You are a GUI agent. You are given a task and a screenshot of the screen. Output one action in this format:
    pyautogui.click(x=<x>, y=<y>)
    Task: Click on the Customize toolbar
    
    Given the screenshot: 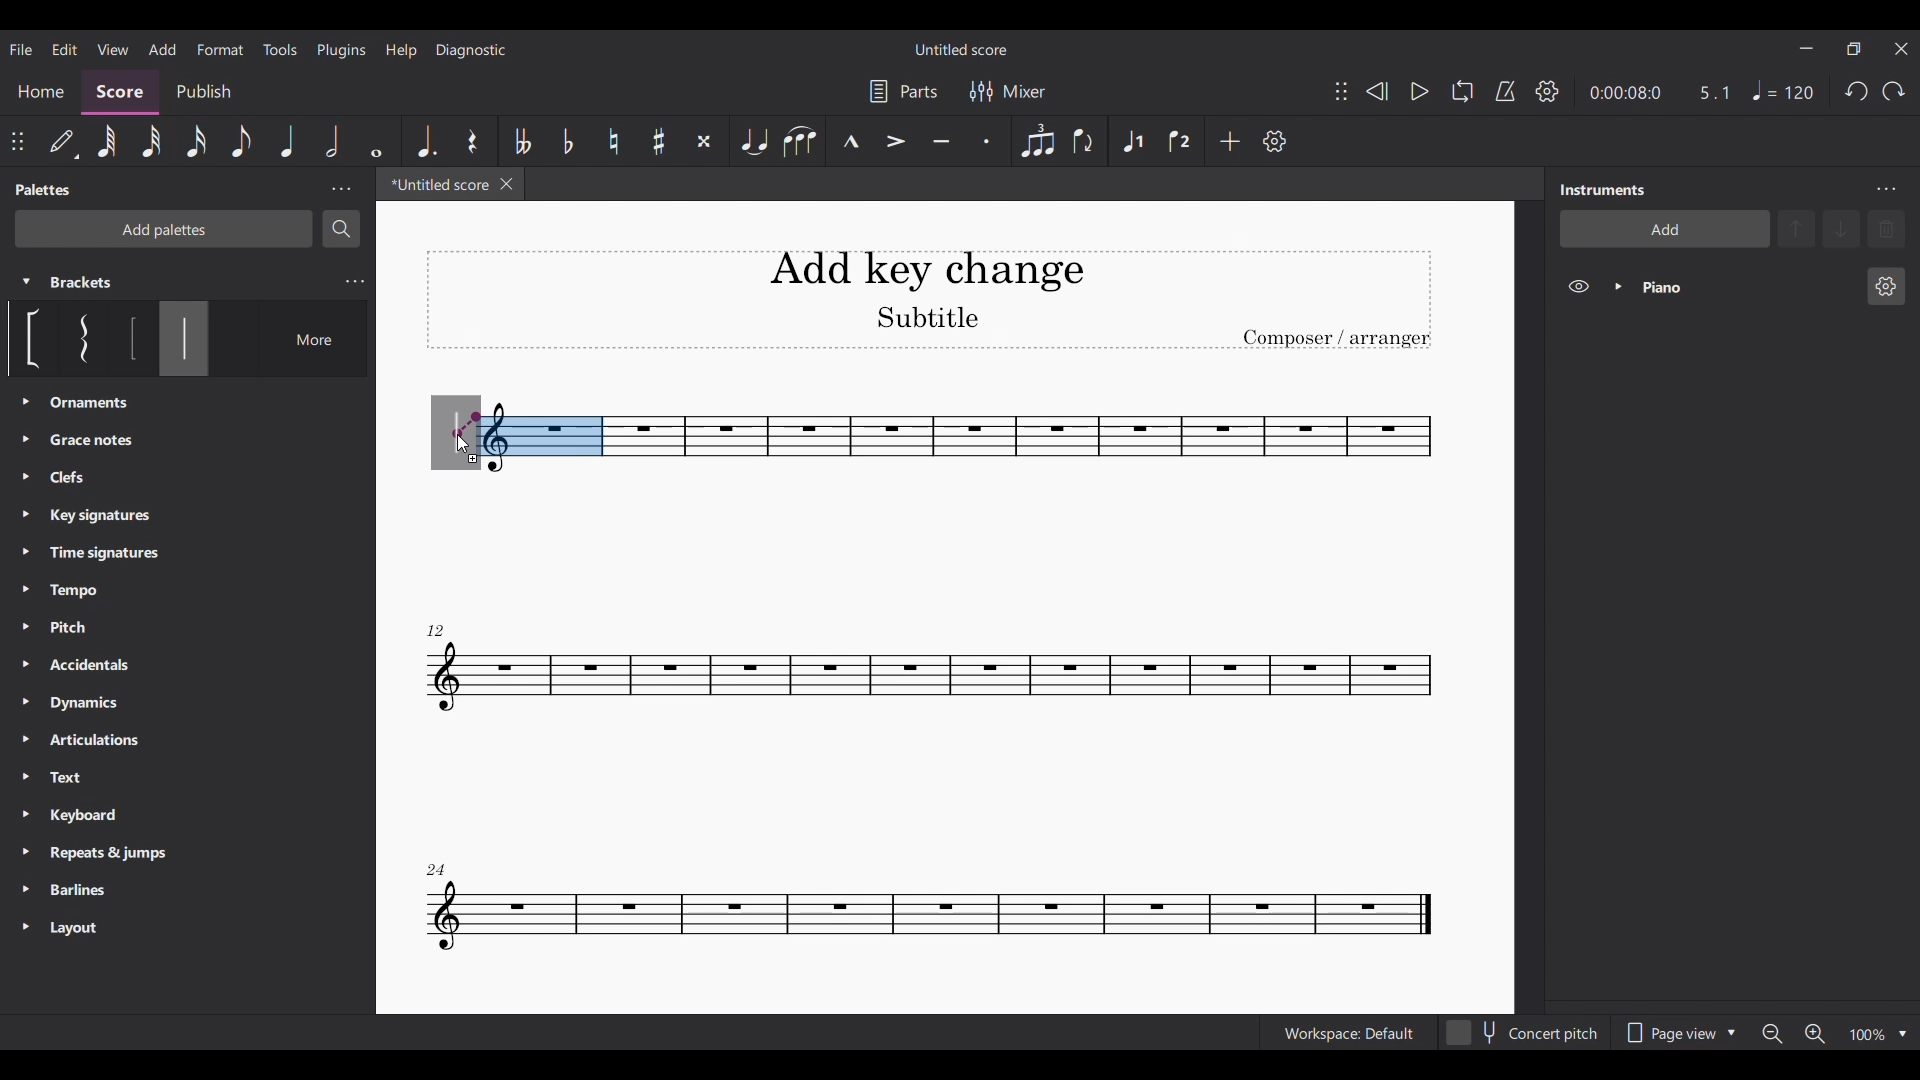 What is the action you would take?
    pyautogui.click(x=1274, y=141)
    